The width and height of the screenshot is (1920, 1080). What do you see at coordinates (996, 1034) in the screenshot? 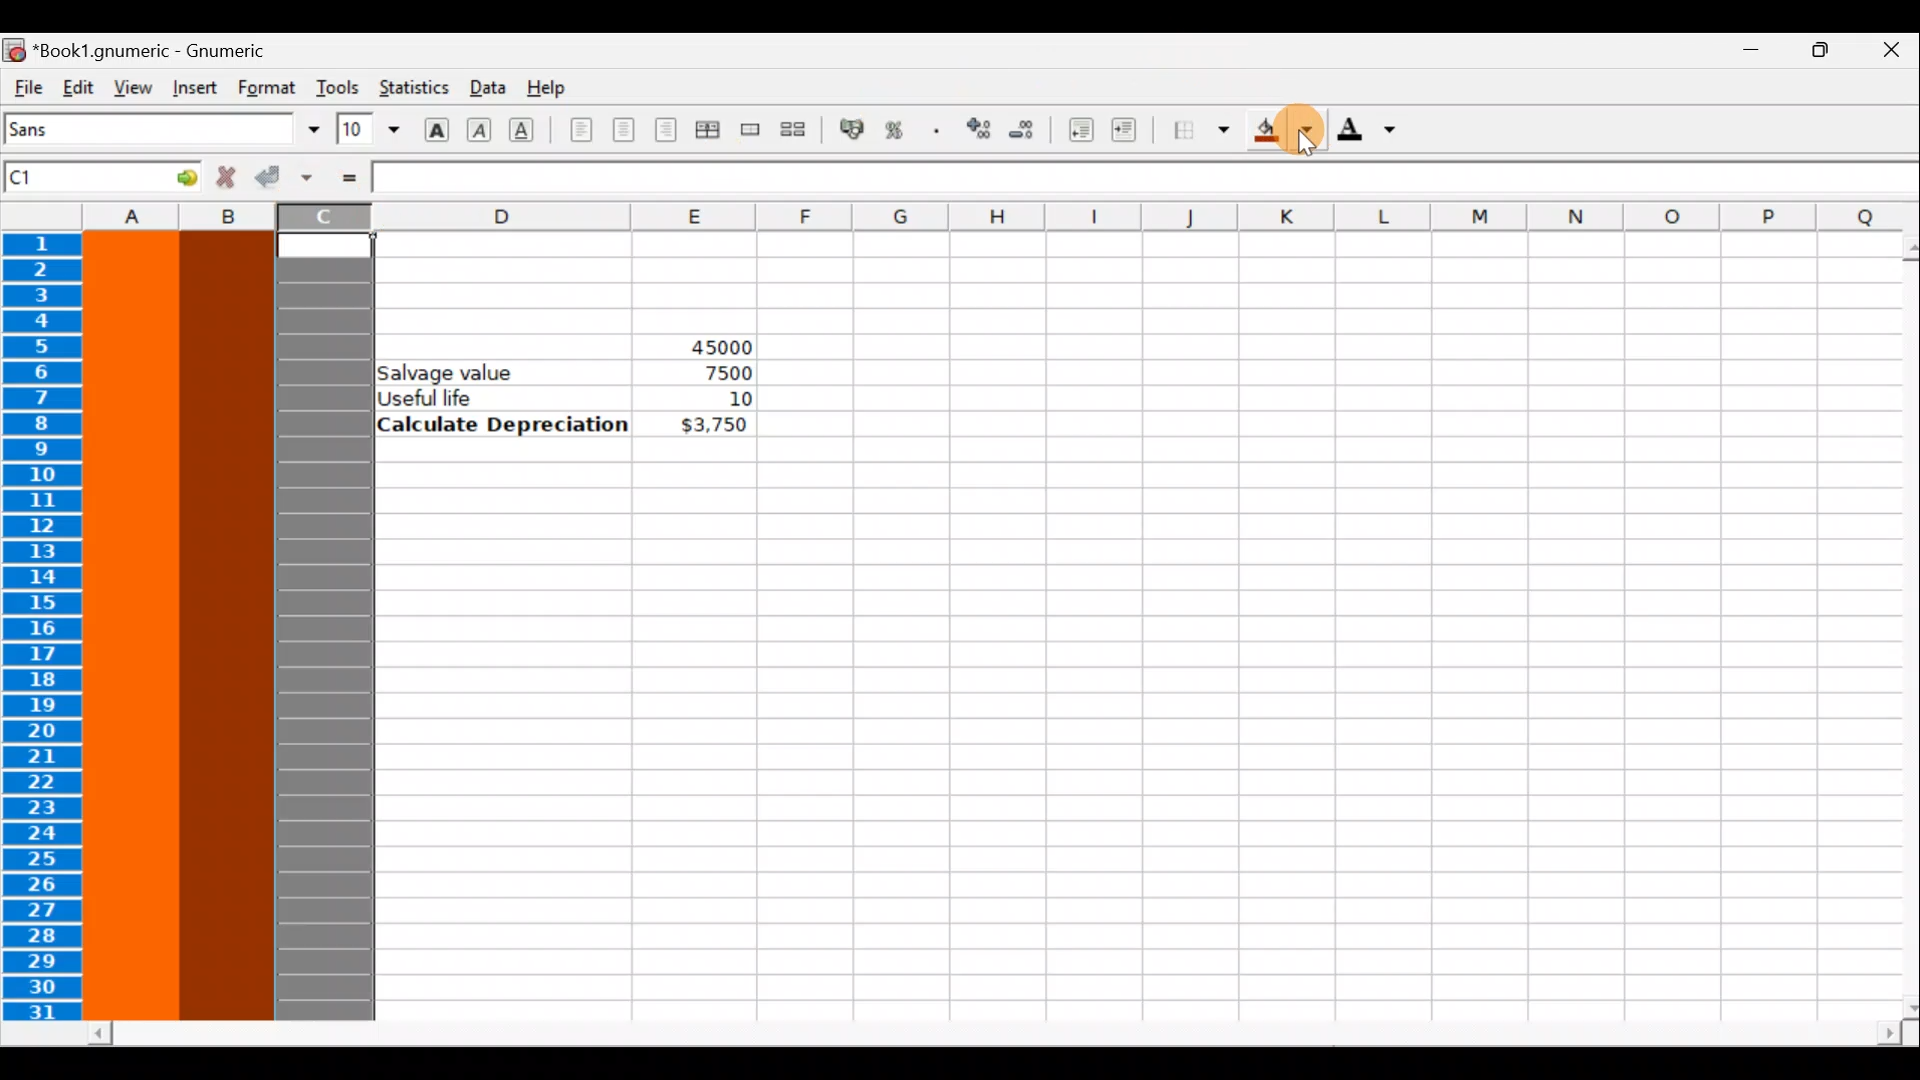
I see `Scroll bar` at bounding box center [996, 1034].